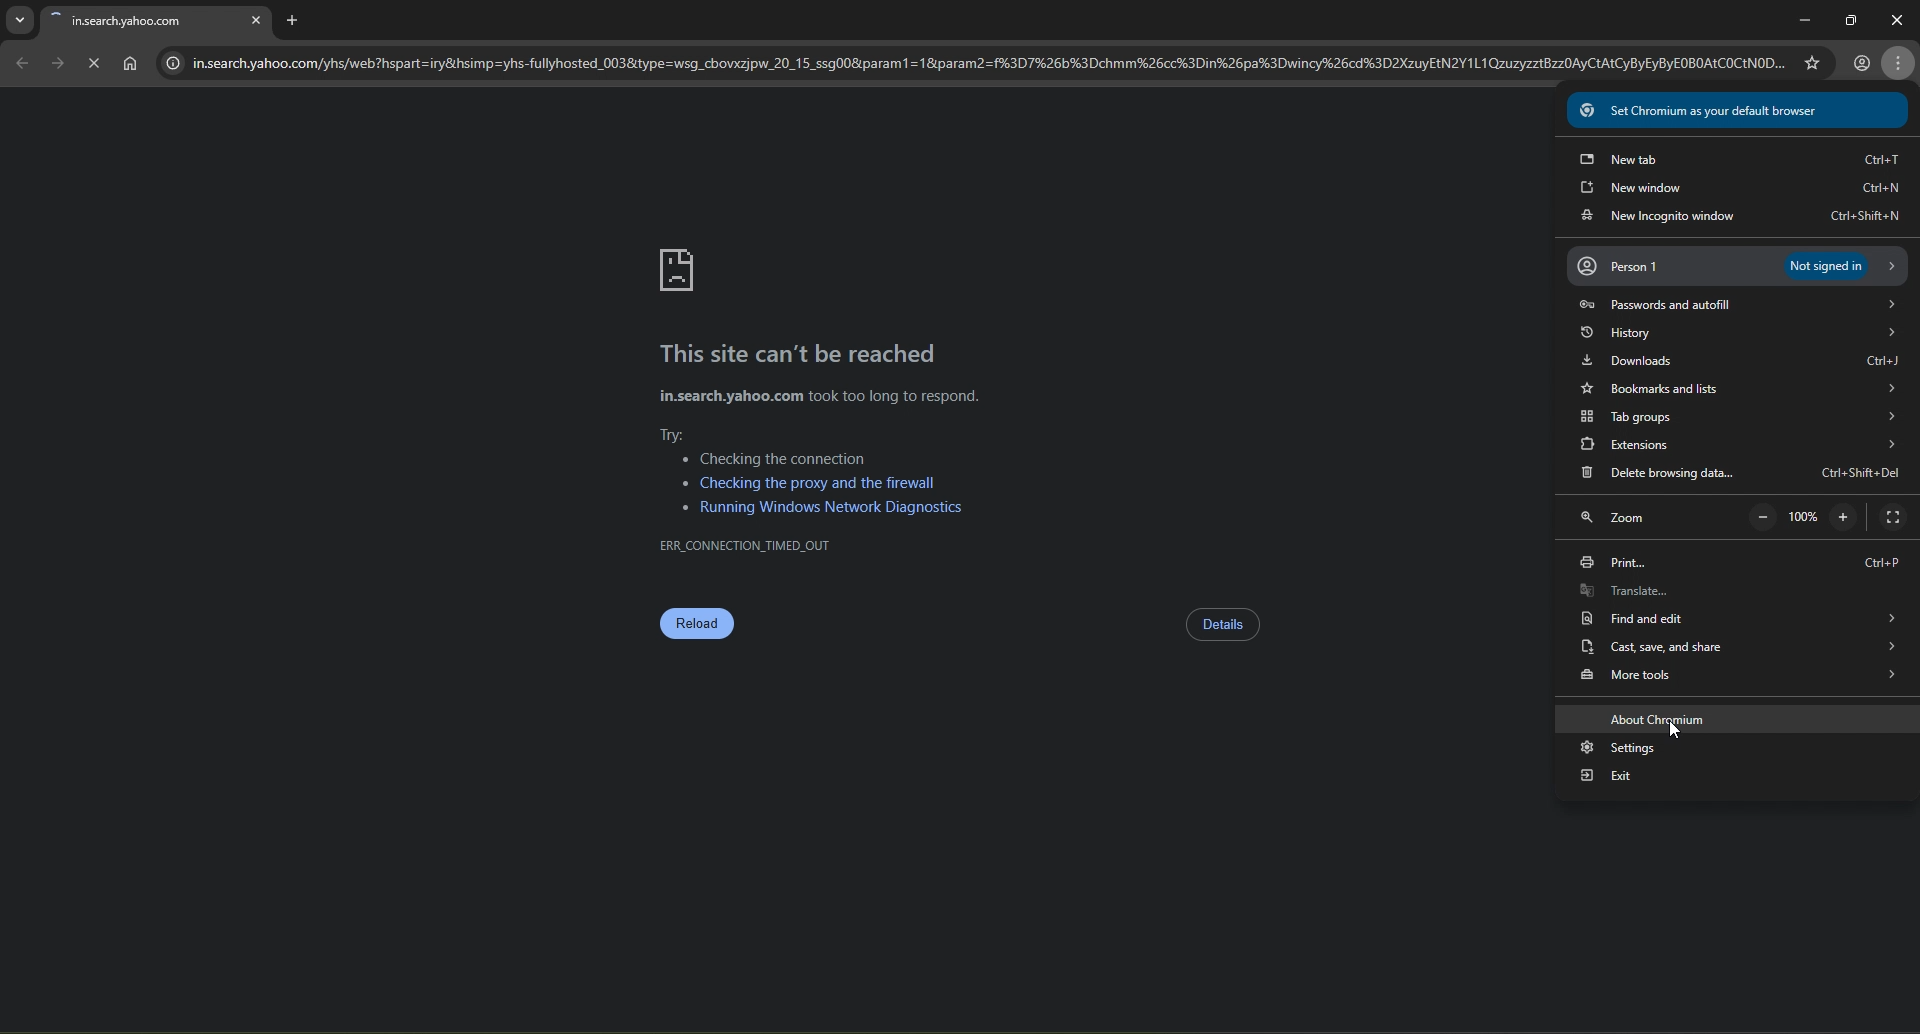 This screenshot has width=1920, height=1034. I want to click on Go Back, so click(21, 63).